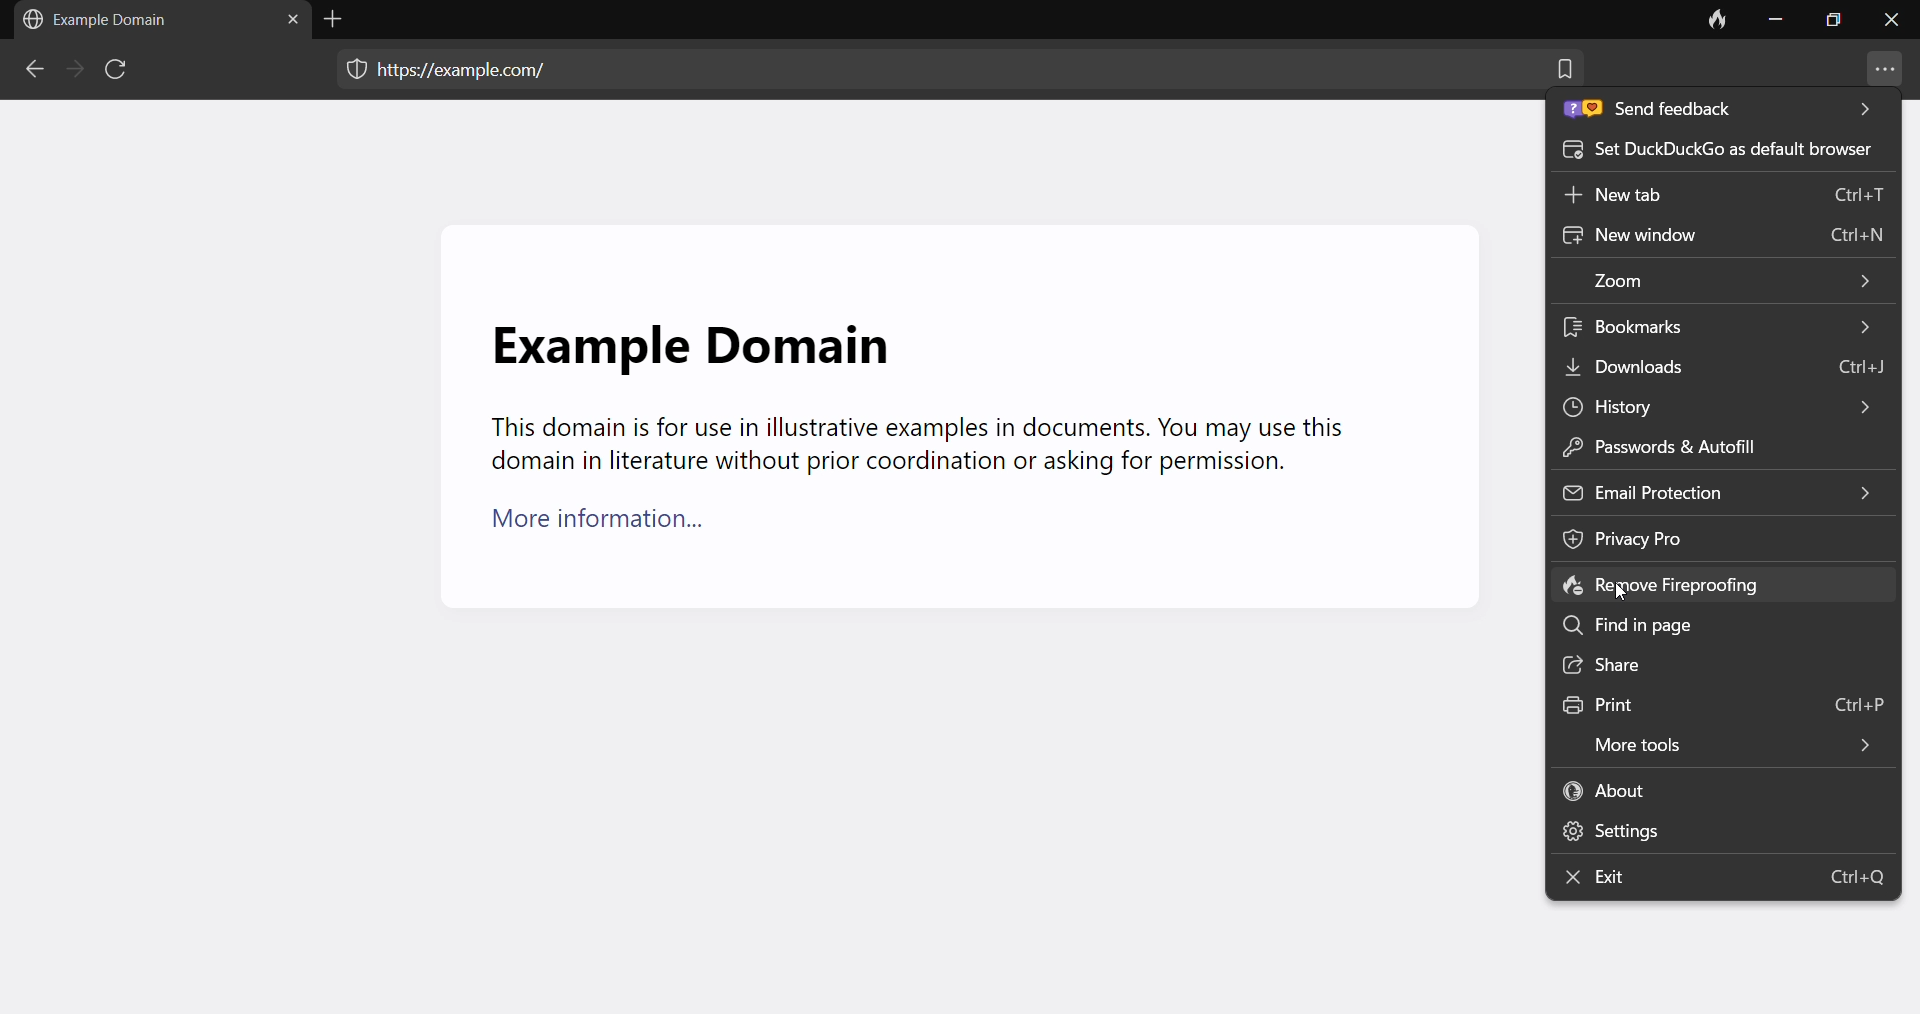 The height and width of the screenshot is (1014, 1920). Describe the element at coordinates (1721, 490) in the screenshot. I see `email protection` at that location.